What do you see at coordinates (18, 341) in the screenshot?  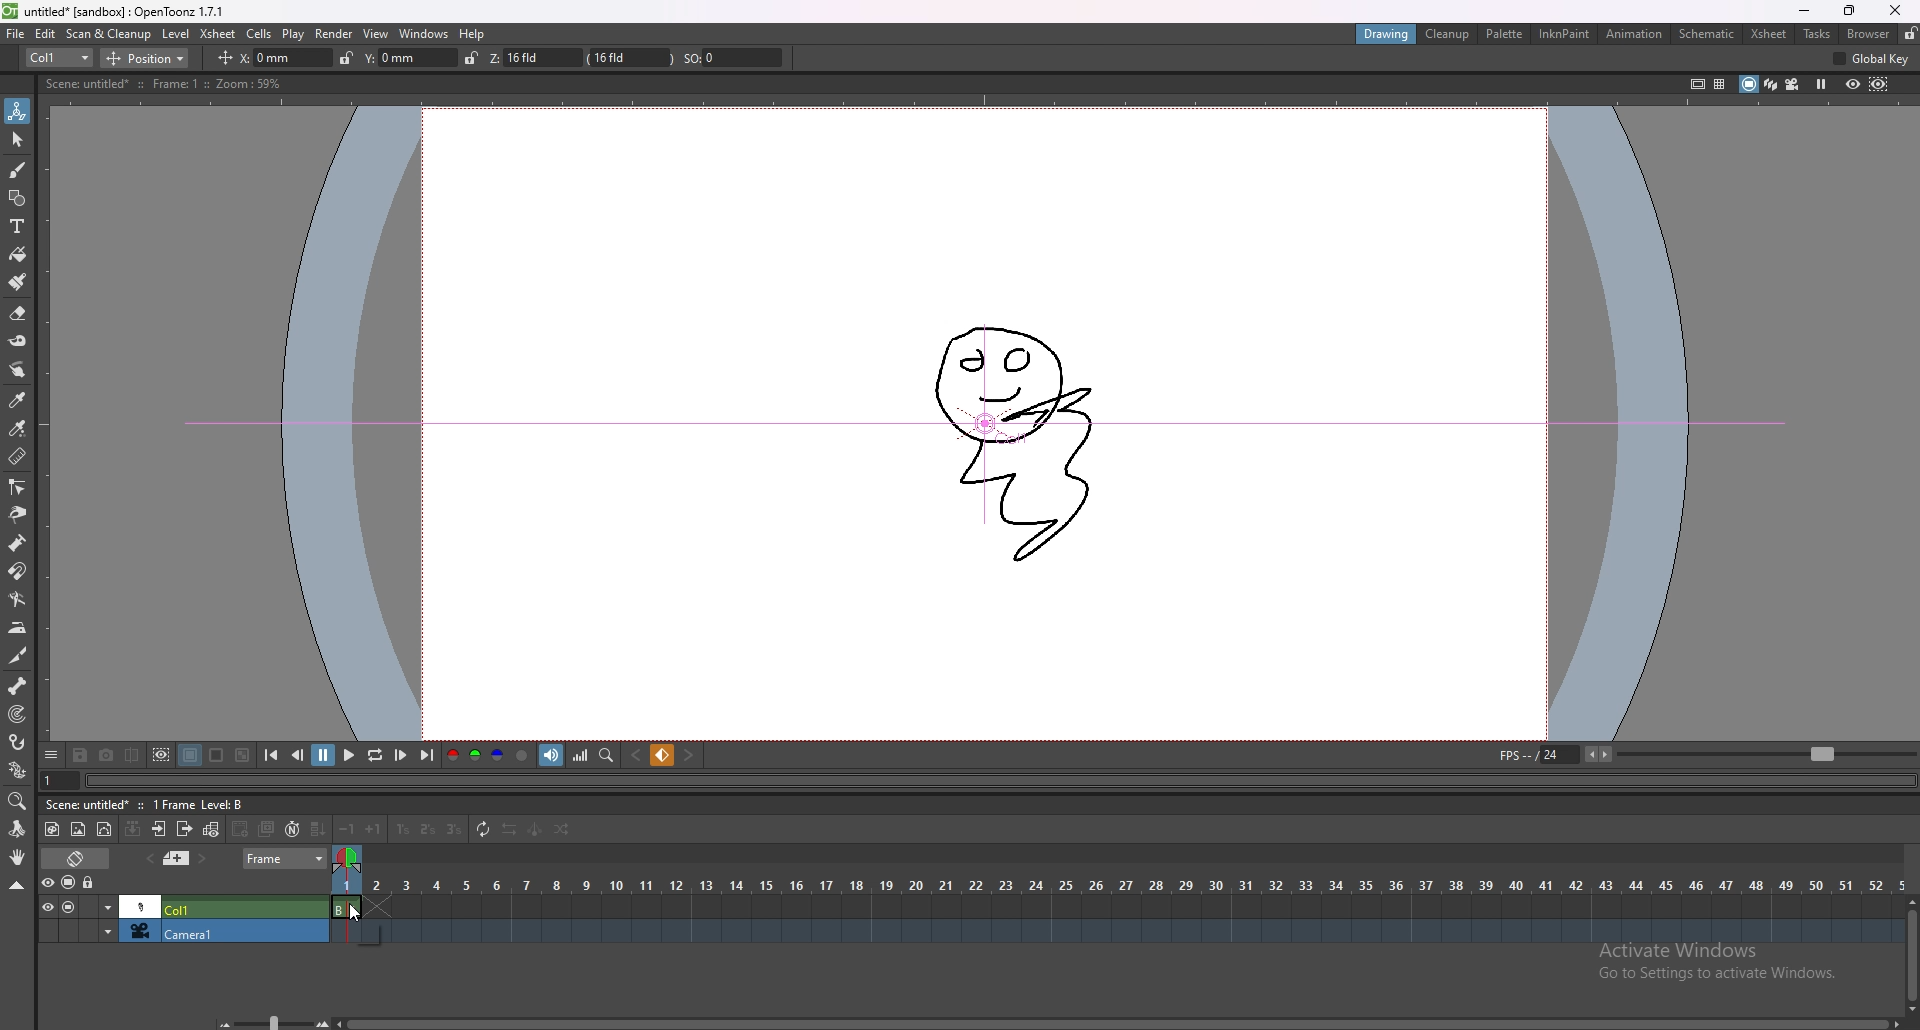 I see `tape` at bounding box center [18, 341].